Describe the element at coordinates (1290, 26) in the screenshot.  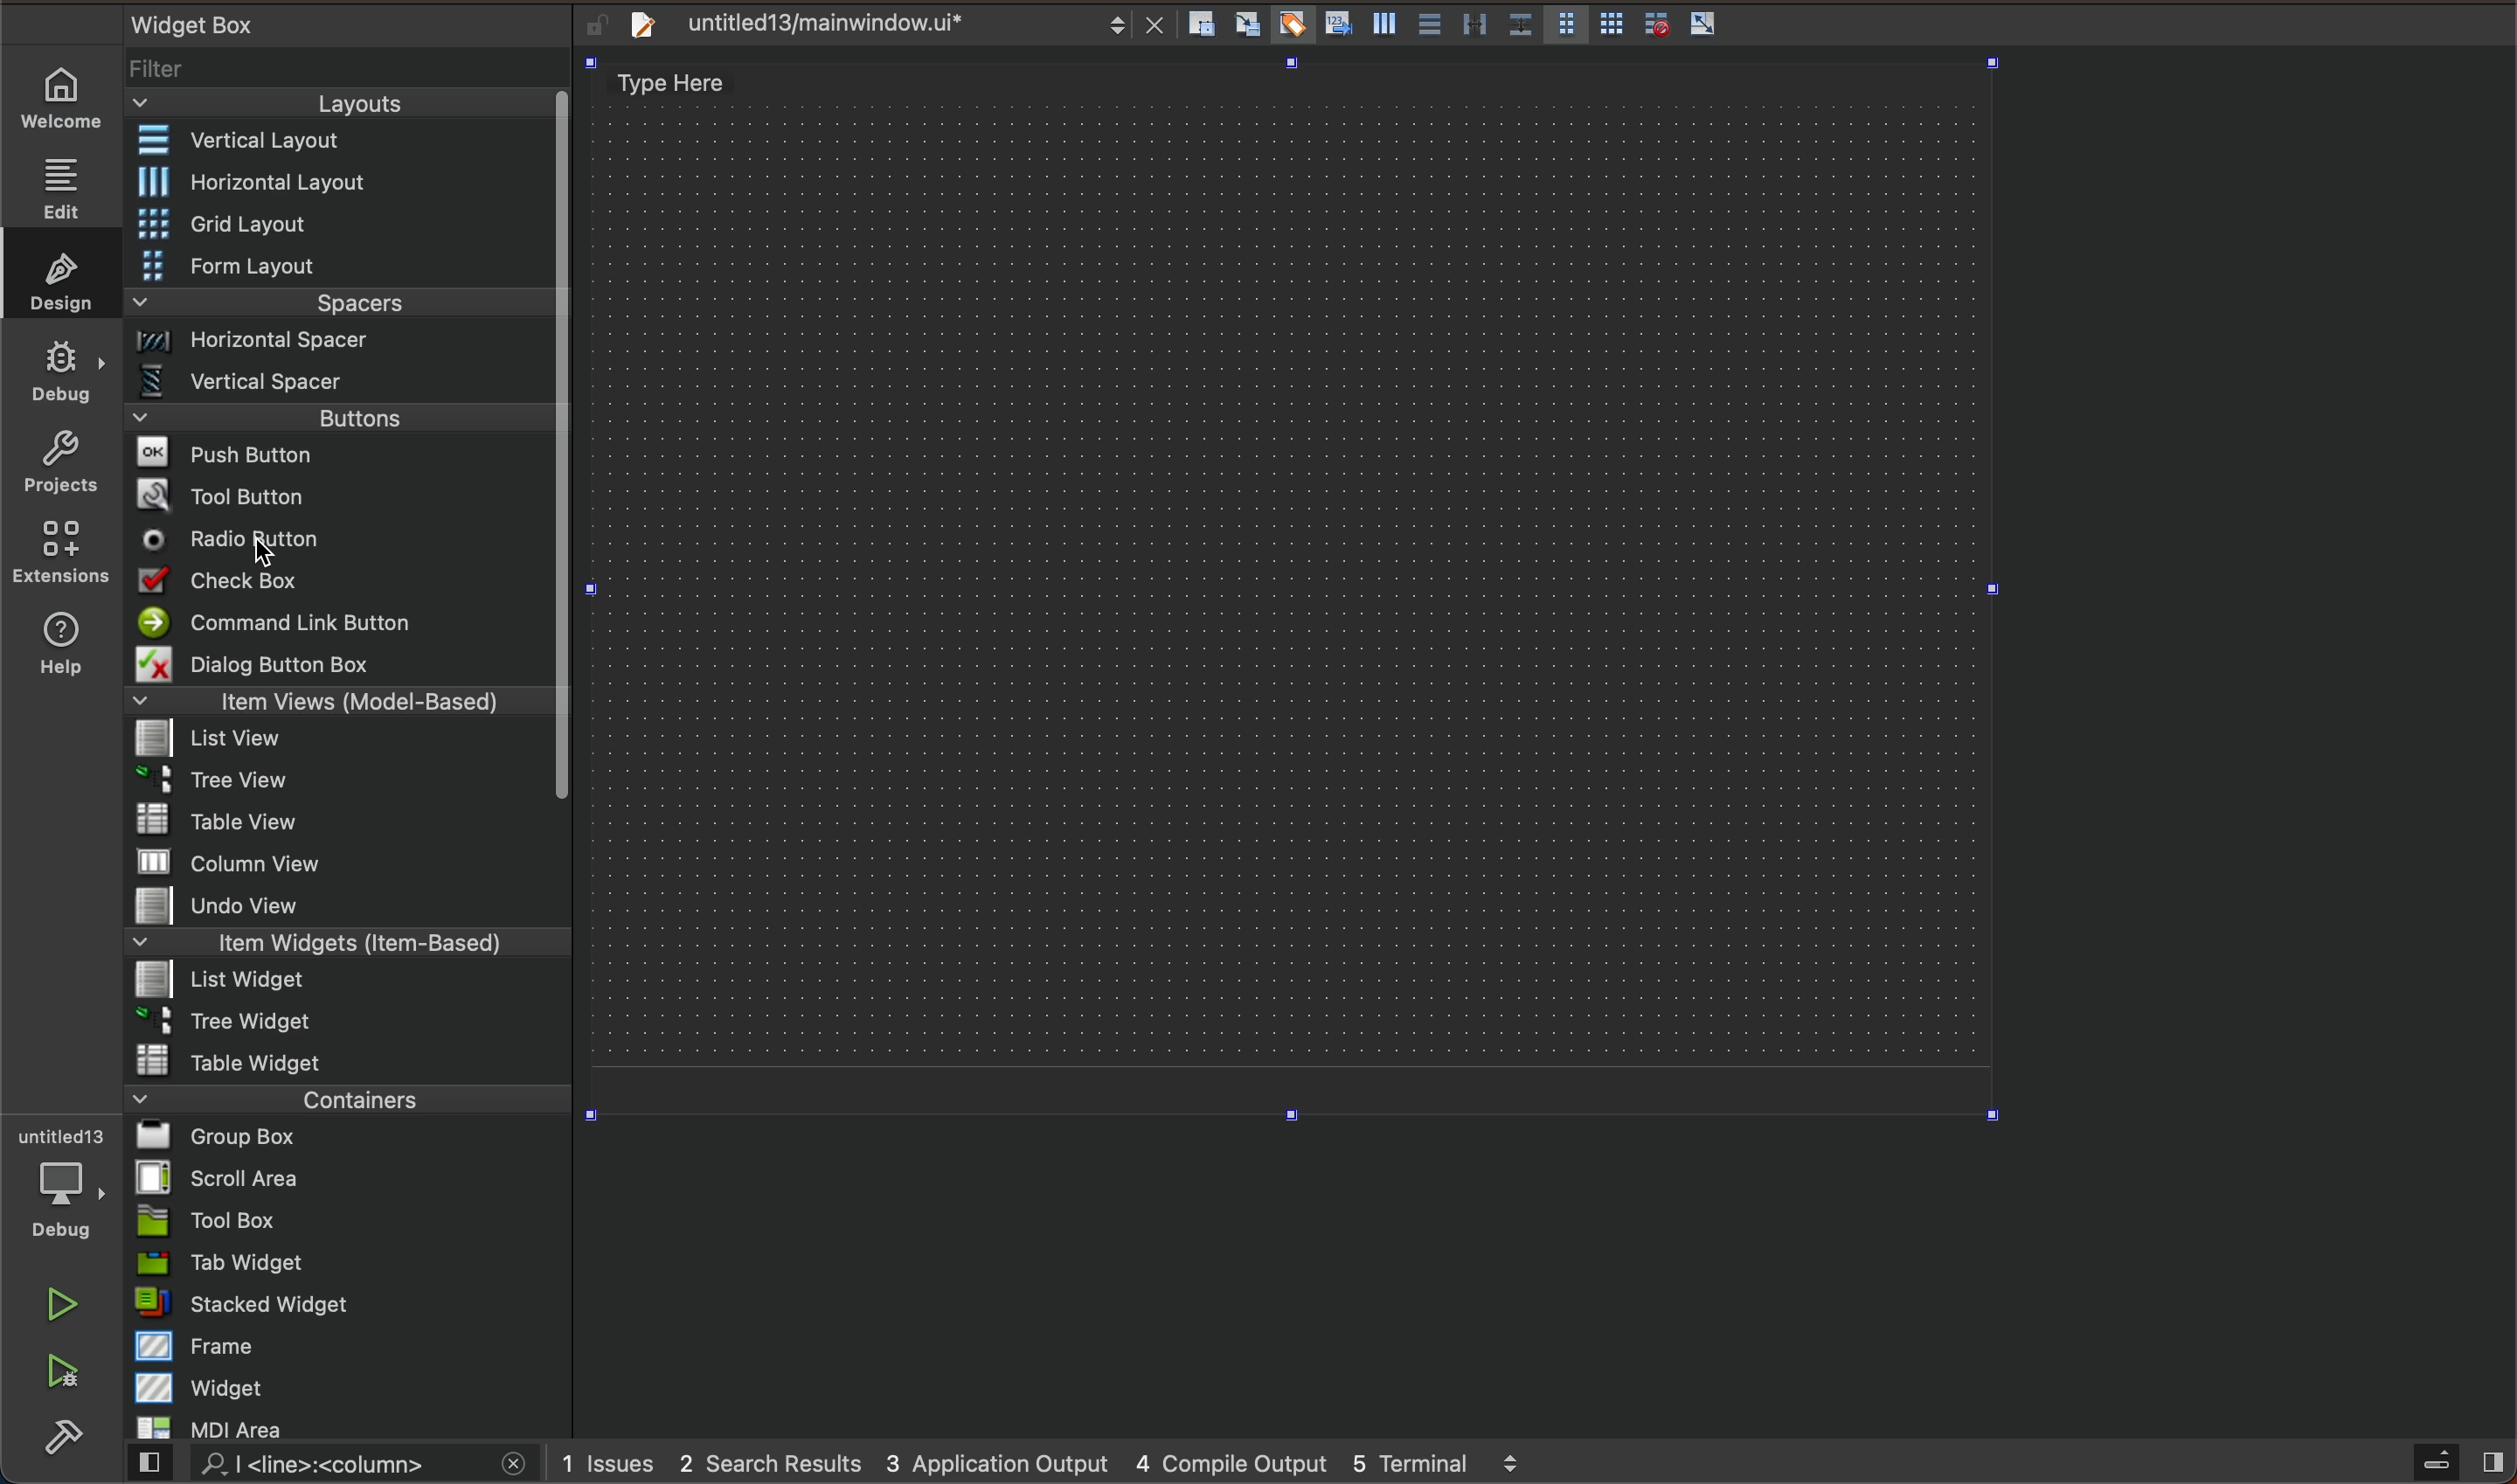
I see `` at that location.